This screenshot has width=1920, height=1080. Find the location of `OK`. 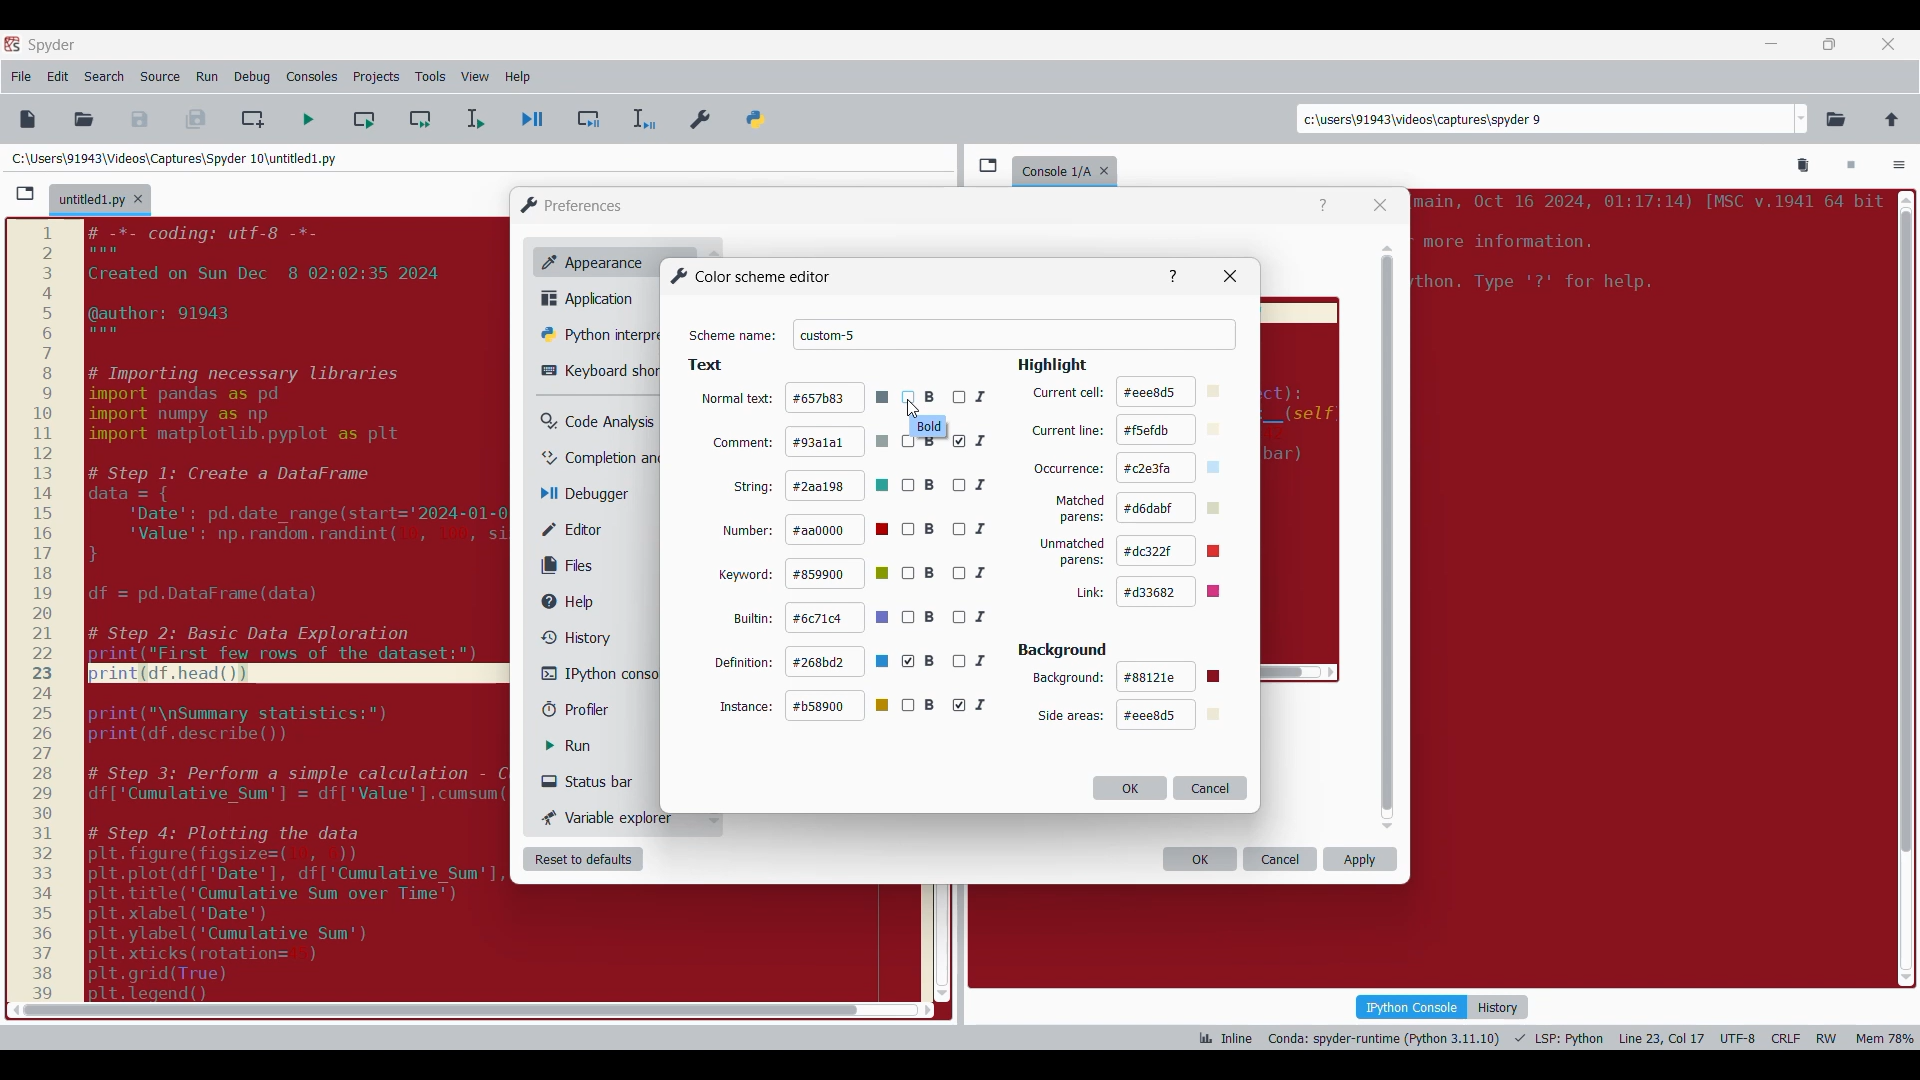

OK is located at coordinates (1130, 788).